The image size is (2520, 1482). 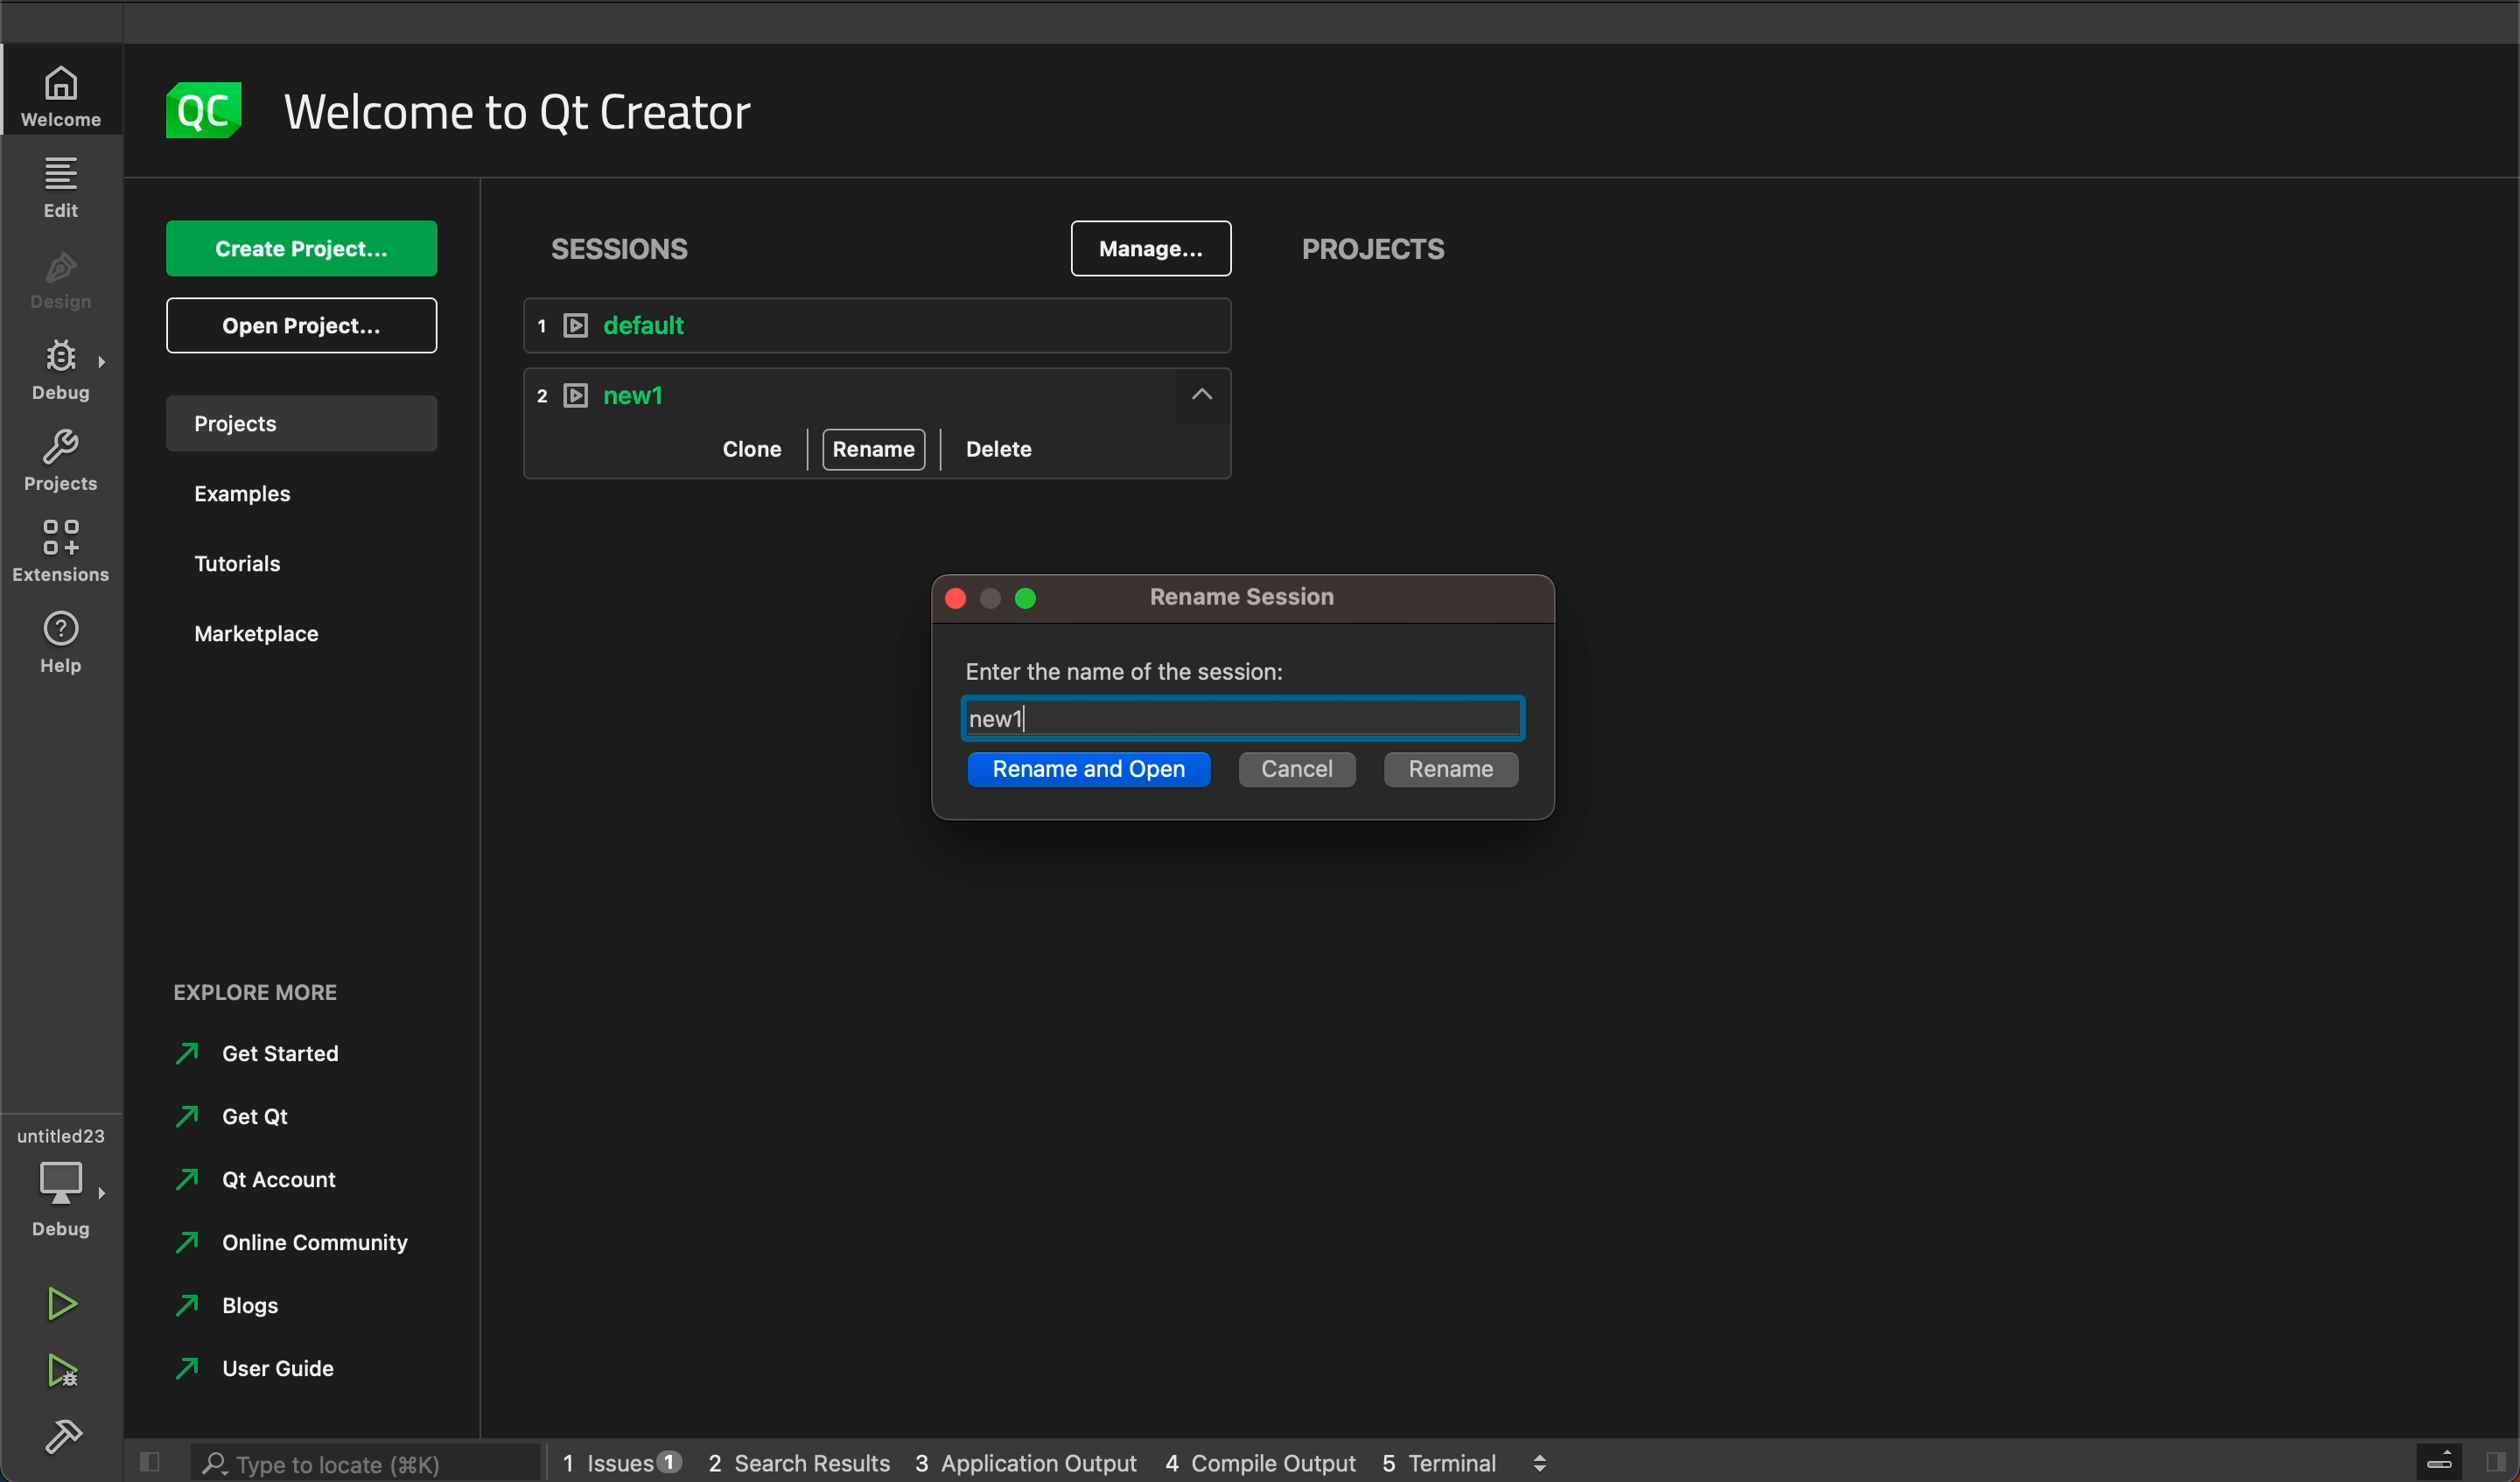 I want to click on MANAGE, so click(x=1149, y=250).